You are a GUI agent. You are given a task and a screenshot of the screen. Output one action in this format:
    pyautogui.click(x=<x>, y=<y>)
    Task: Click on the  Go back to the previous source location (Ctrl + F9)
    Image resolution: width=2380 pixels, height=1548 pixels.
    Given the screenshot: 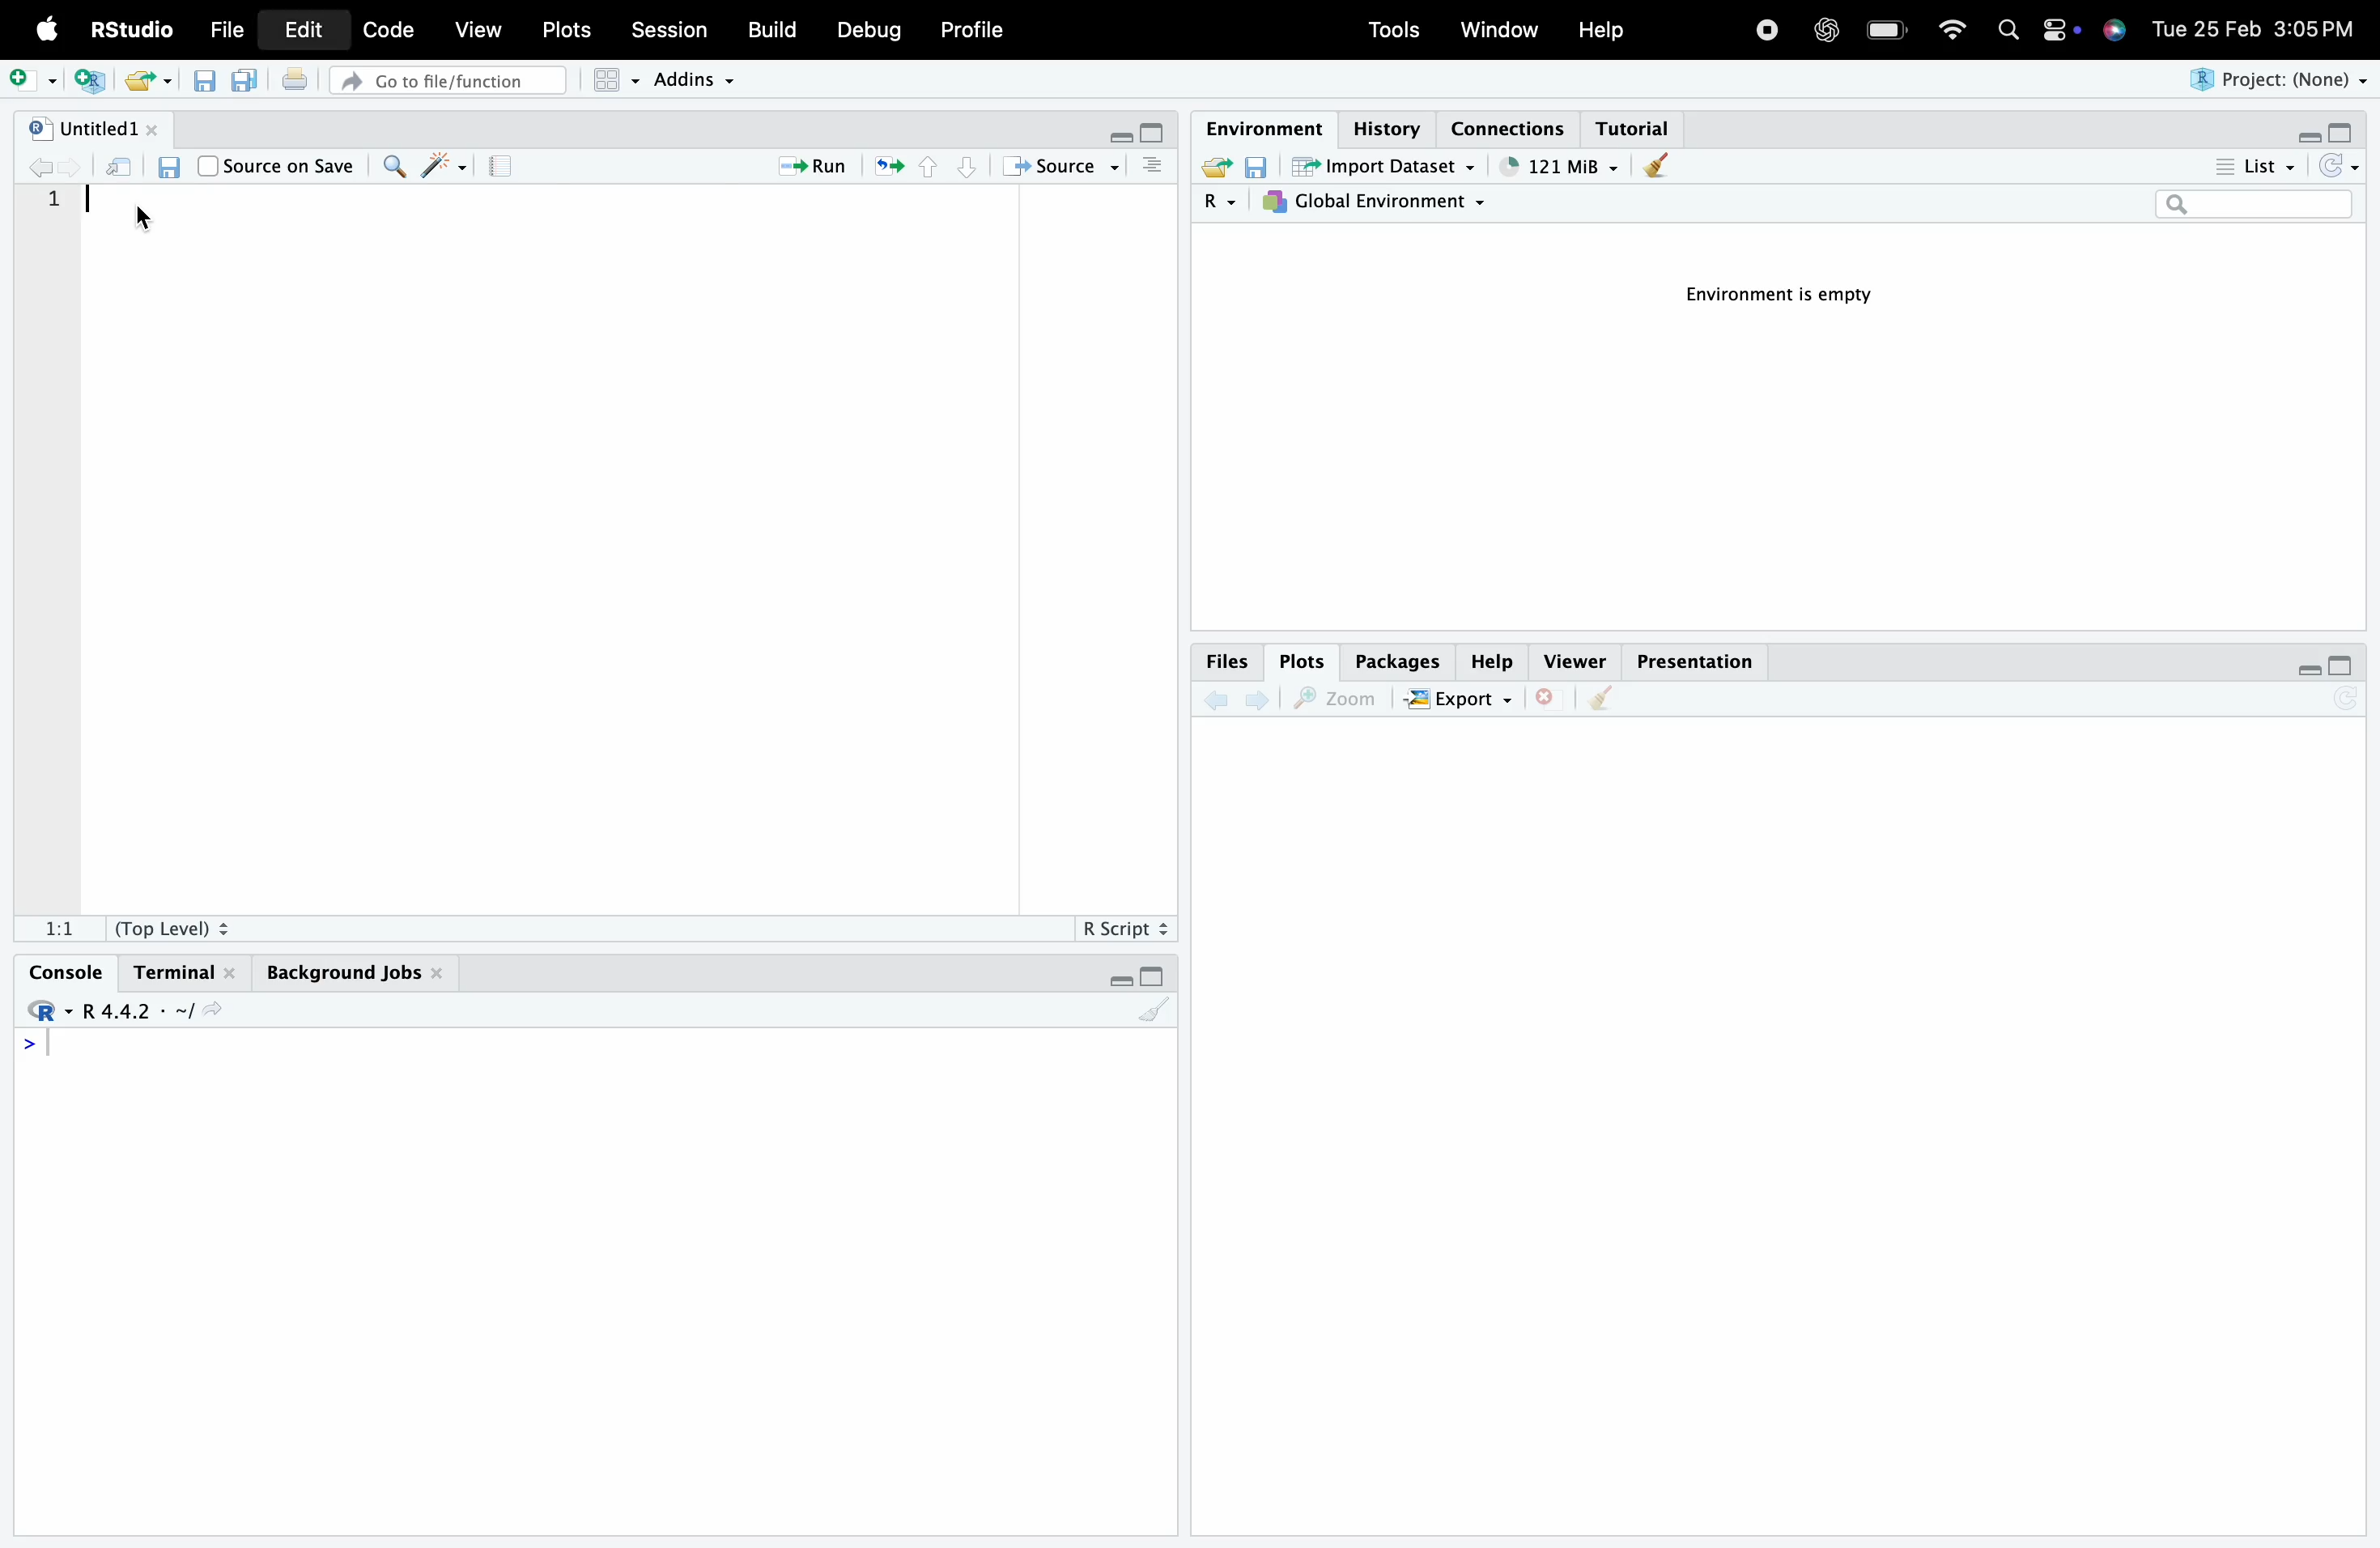 What is the action you would take?
    pyautogui.click(x=1214, y=699)
    